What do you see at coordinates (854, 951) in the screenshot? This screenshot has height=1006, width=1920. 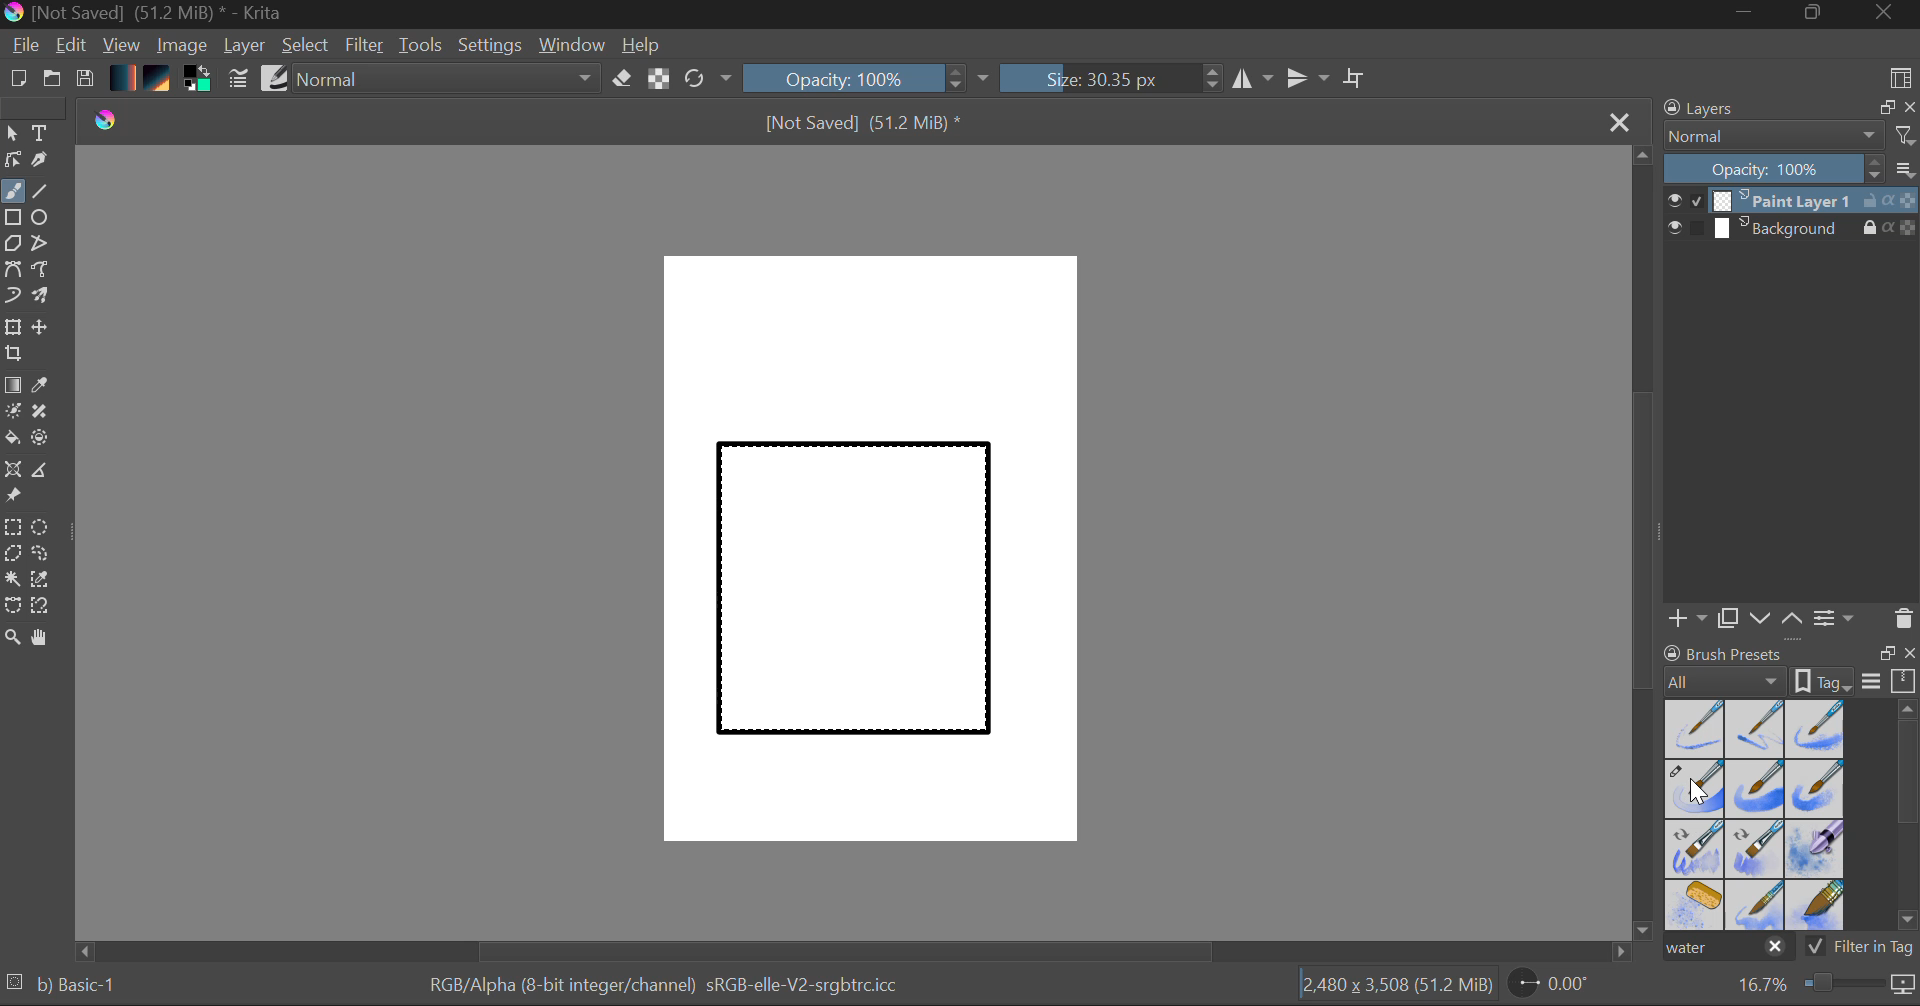 I see `Scroll Bar` at bounding box center [854, 951].